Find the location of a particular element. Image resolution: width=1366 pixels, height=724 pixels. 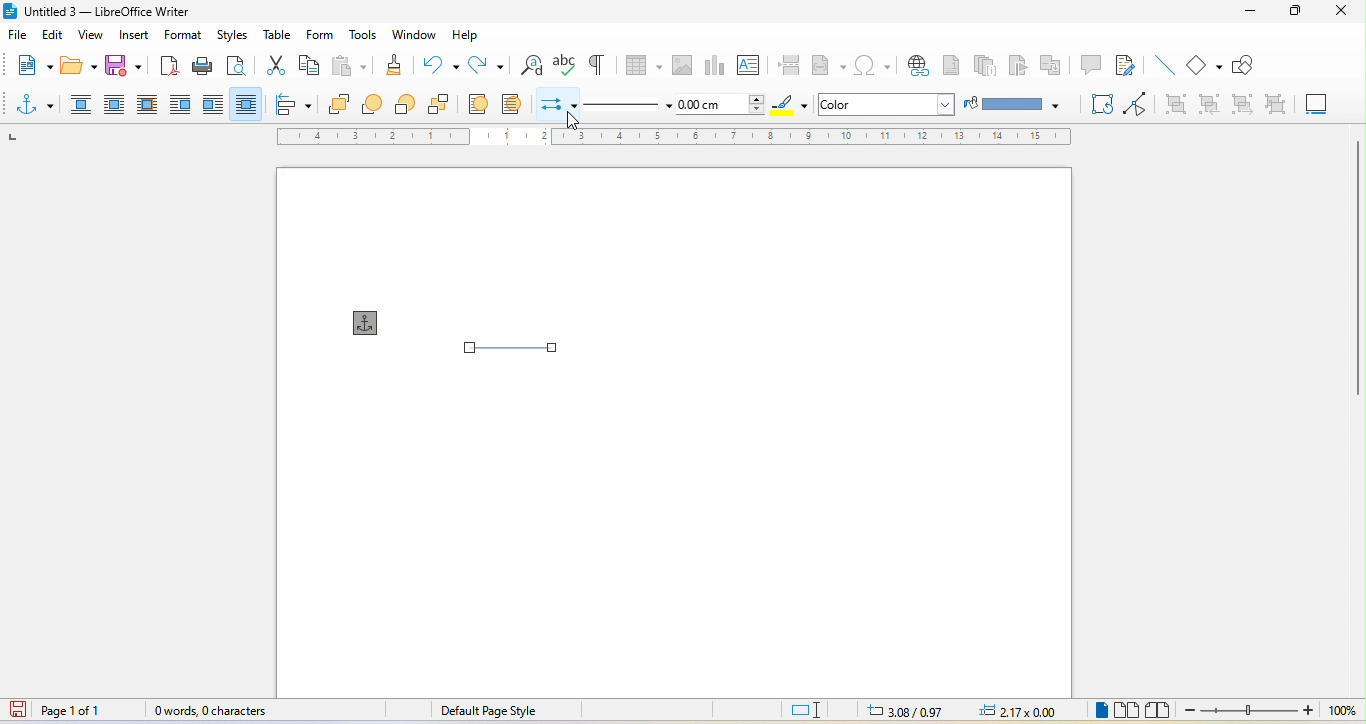

exit group is located at coordinates (1239, 103).